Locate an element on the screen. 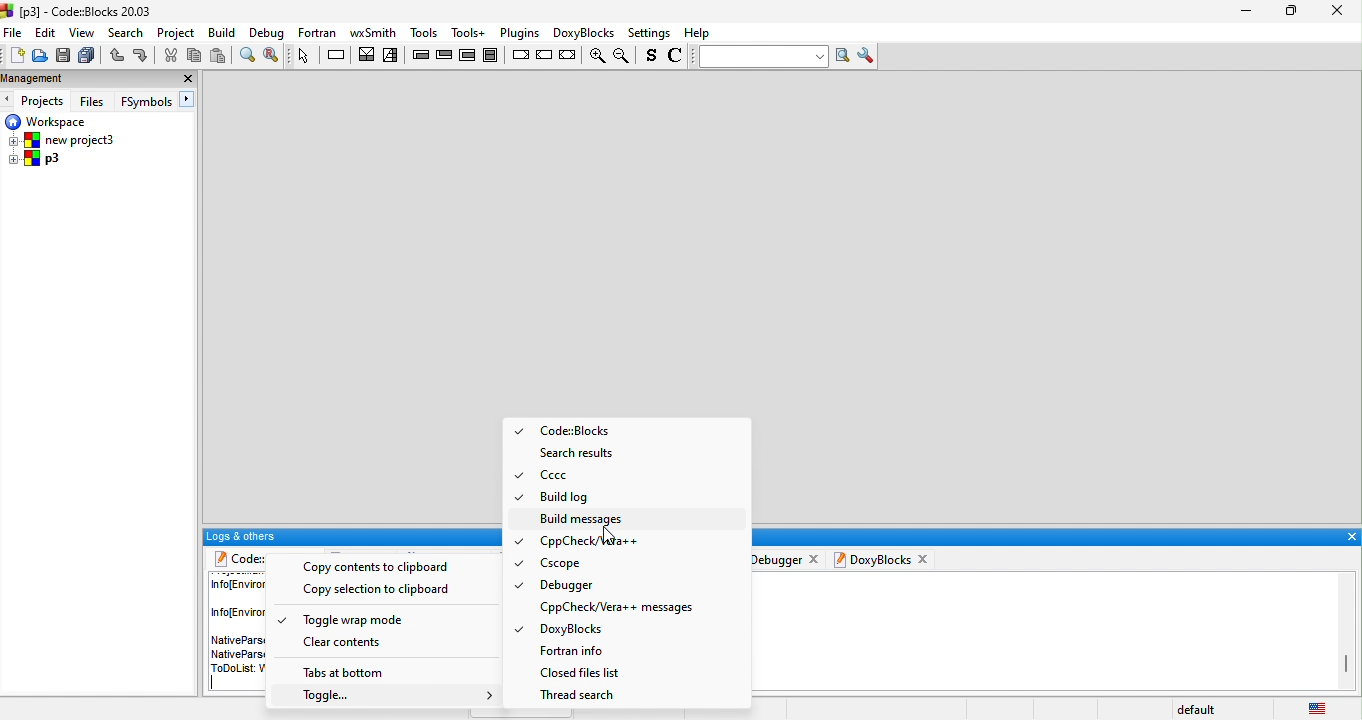 The height and width of the screenshot is (720, 1362). search is located at coordinates (128, 33).